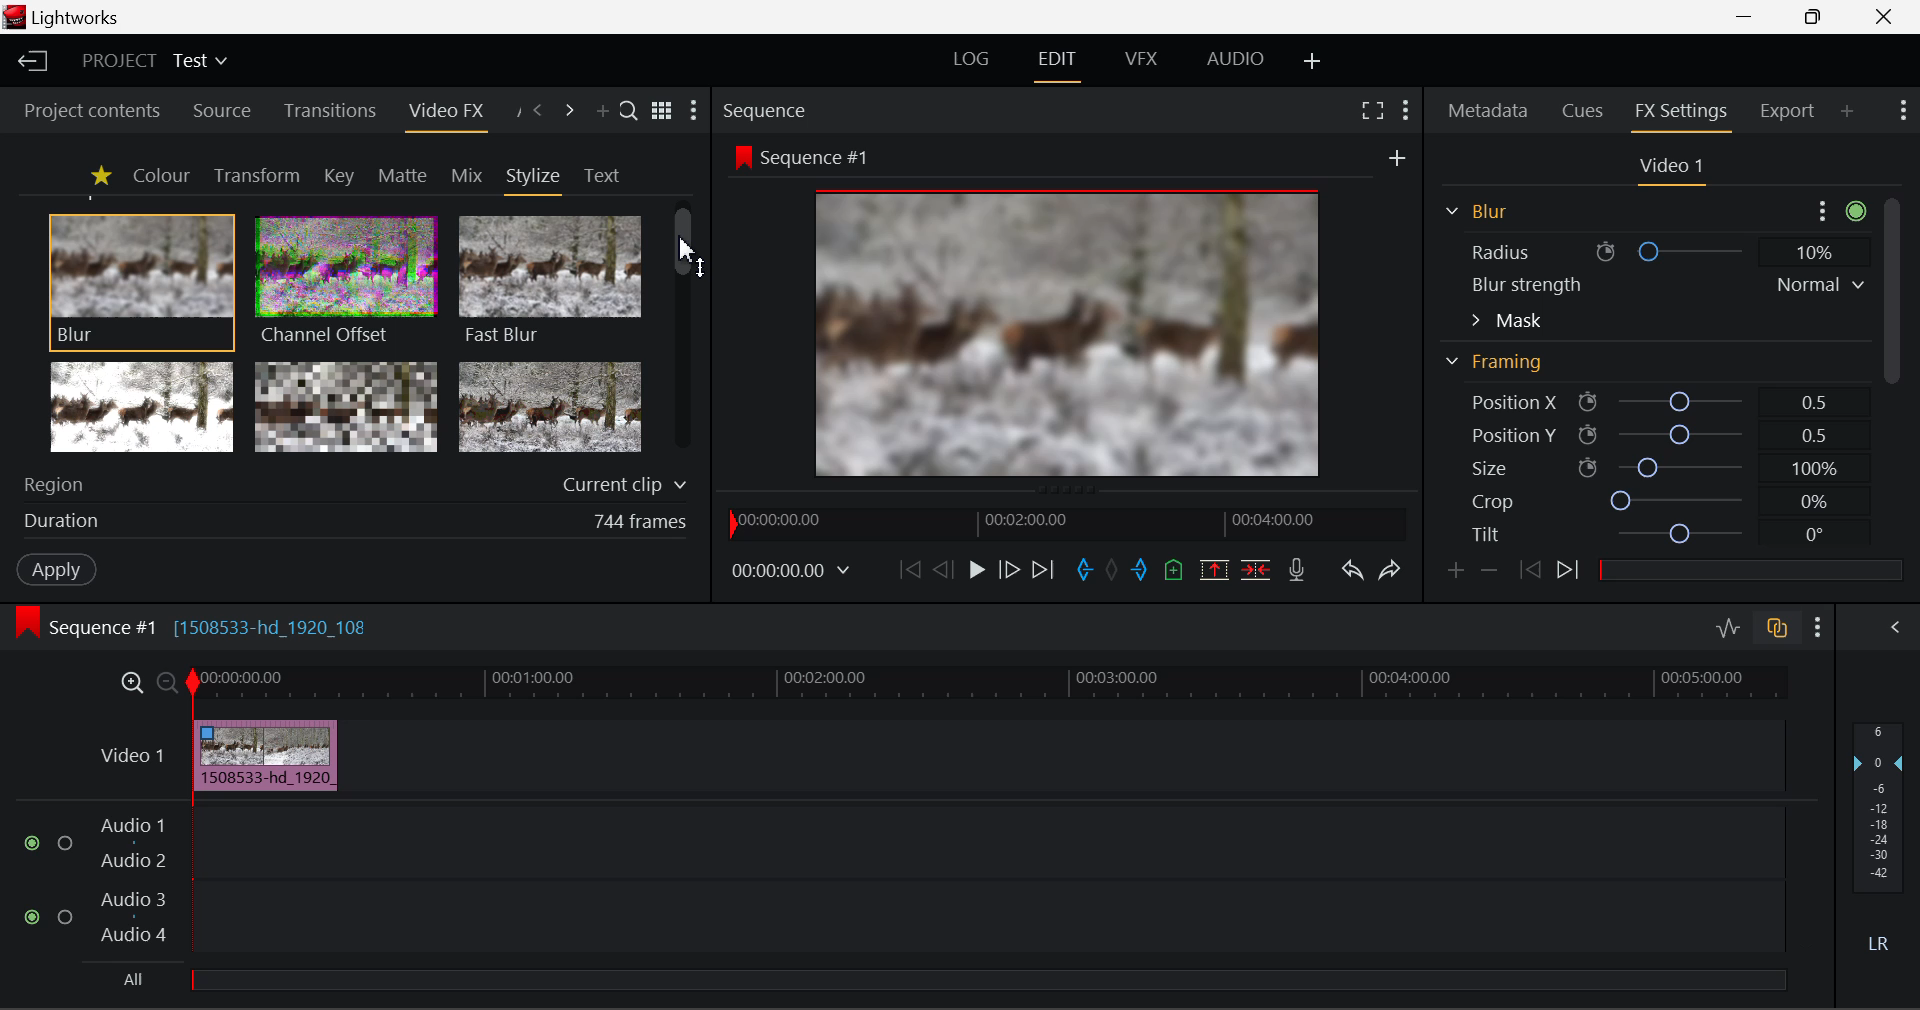 This screenshot has width=1920, height=1010. Describe the element at coordinates (1648, 502) in the screenshot. I see `Crop` at that location.